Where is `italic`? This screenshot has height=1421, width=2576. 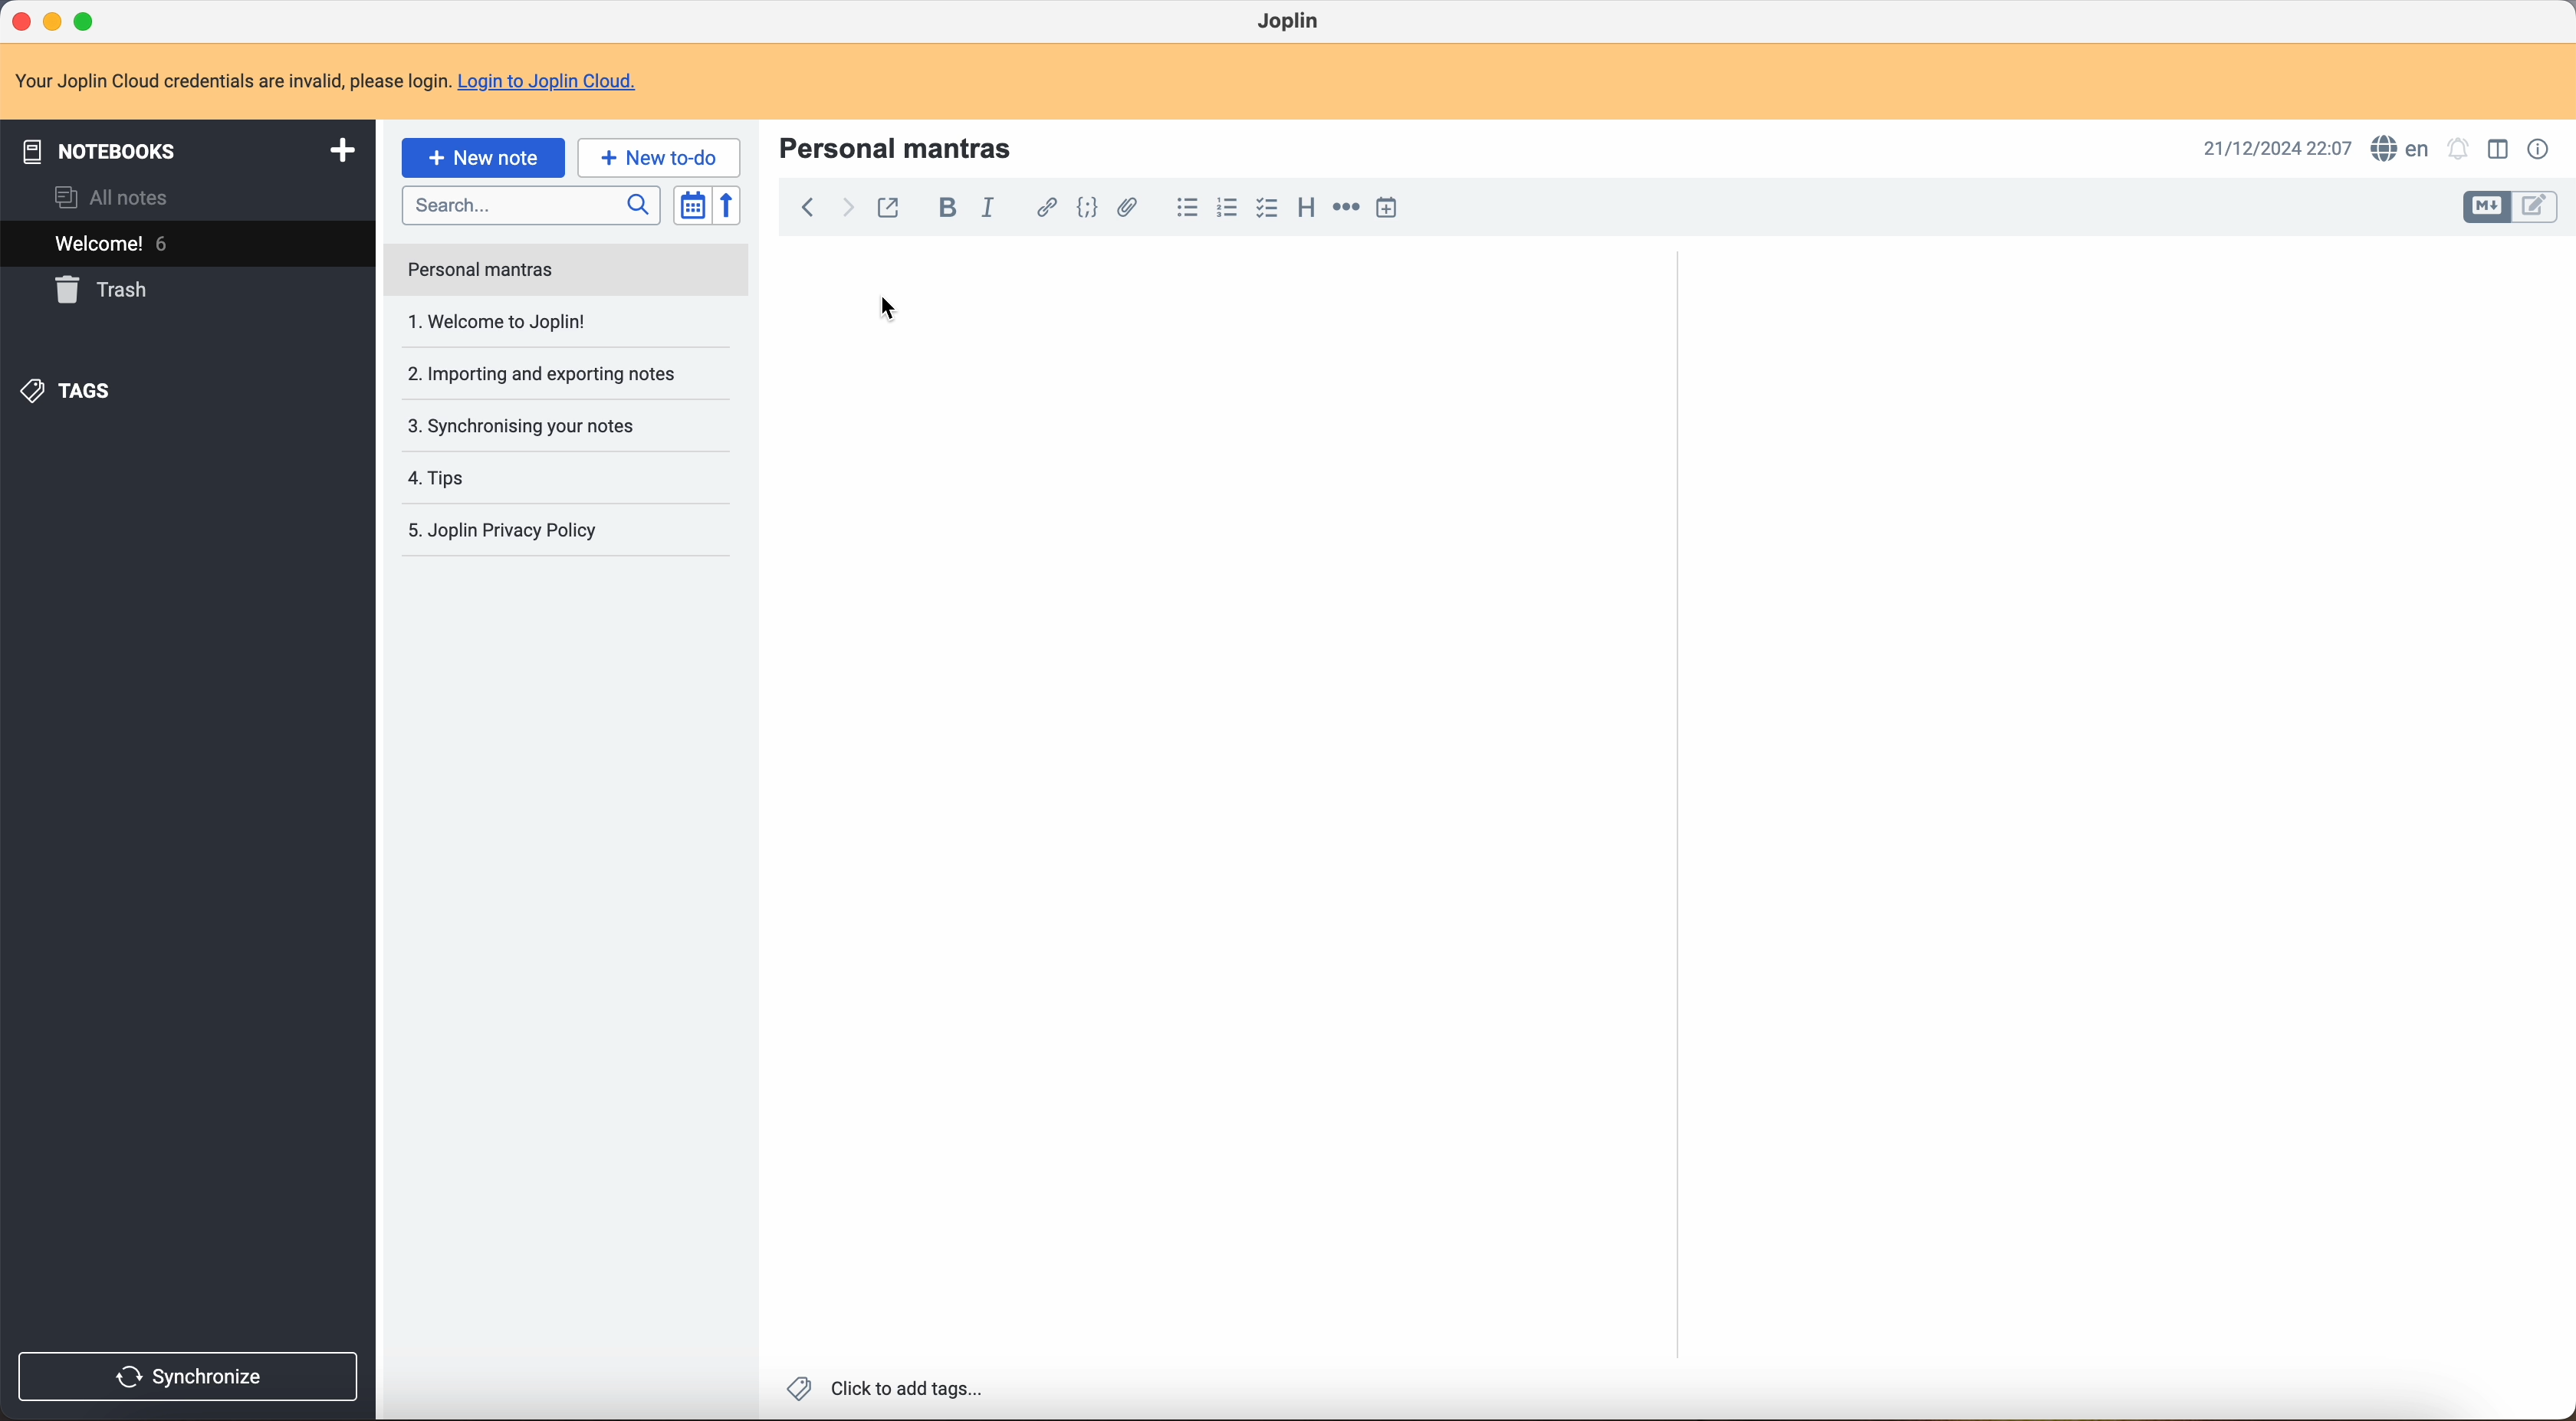 italic is located at coordinates (993, 210).